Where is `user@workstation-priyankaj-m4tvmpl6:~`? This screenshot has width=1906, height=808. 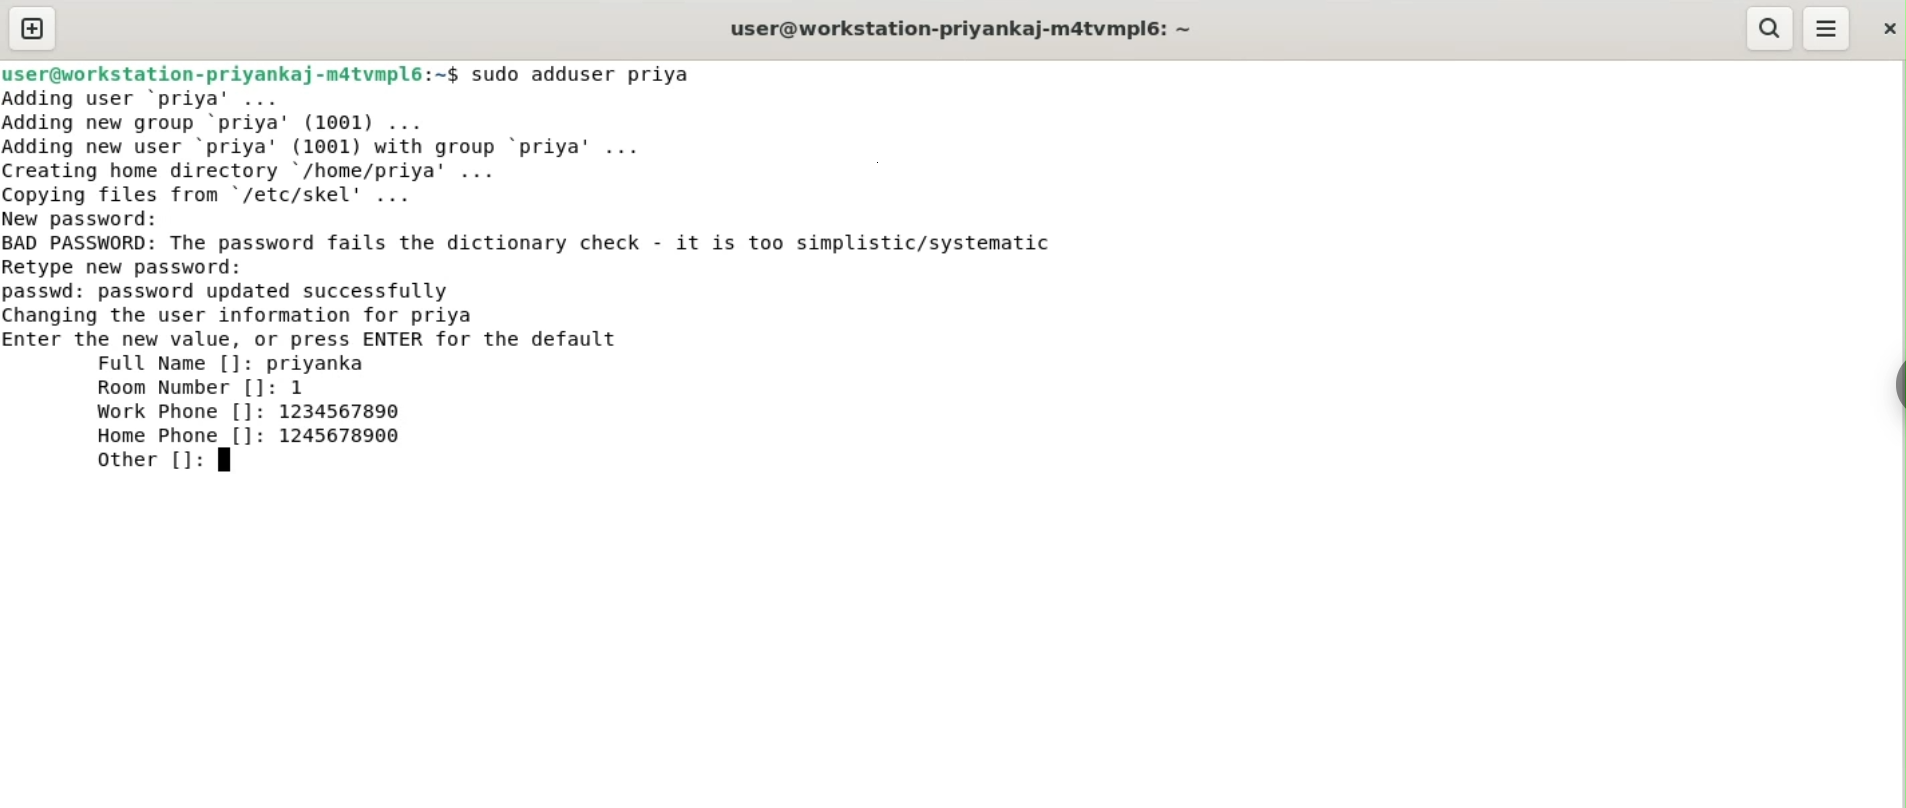 user@workstation-priyankaj-m4tvmpl6:~ is located at coordinates (957, 28).